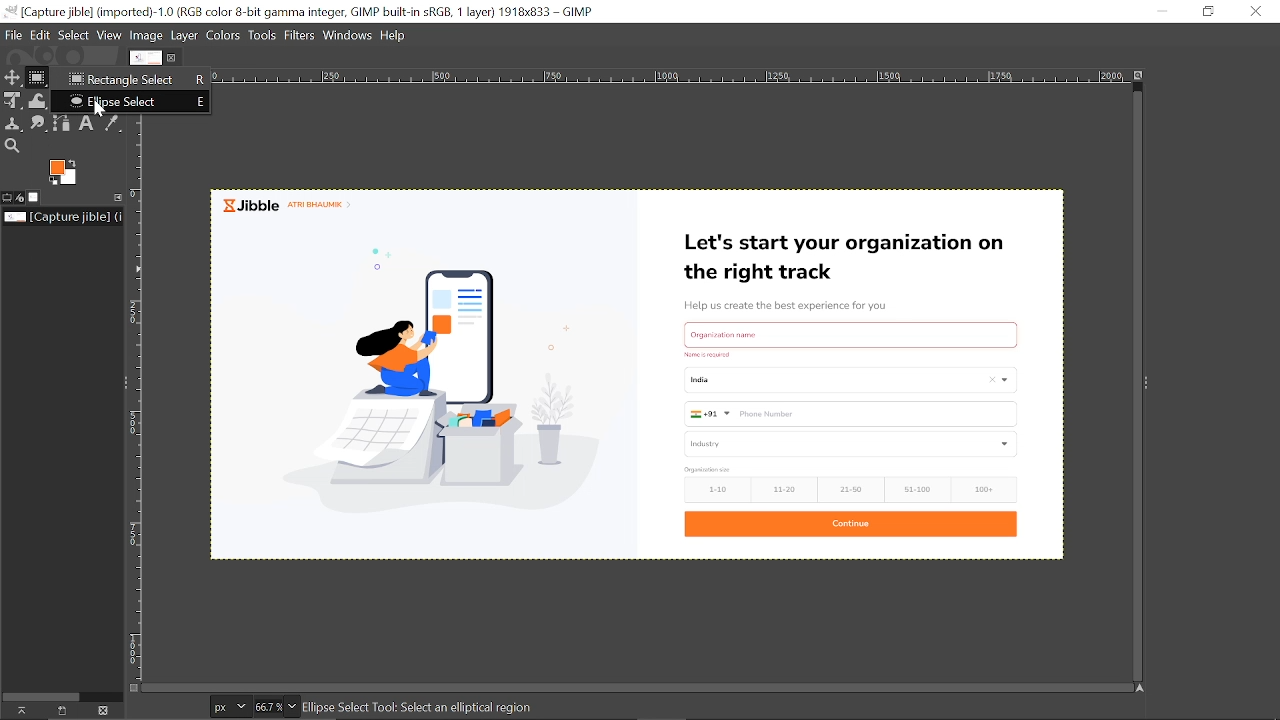 The height and width of the screenshot is (720, 1280). Describe the element at coordinates (133, 103) in the screenshot. I see `Ellipse select` at that location.